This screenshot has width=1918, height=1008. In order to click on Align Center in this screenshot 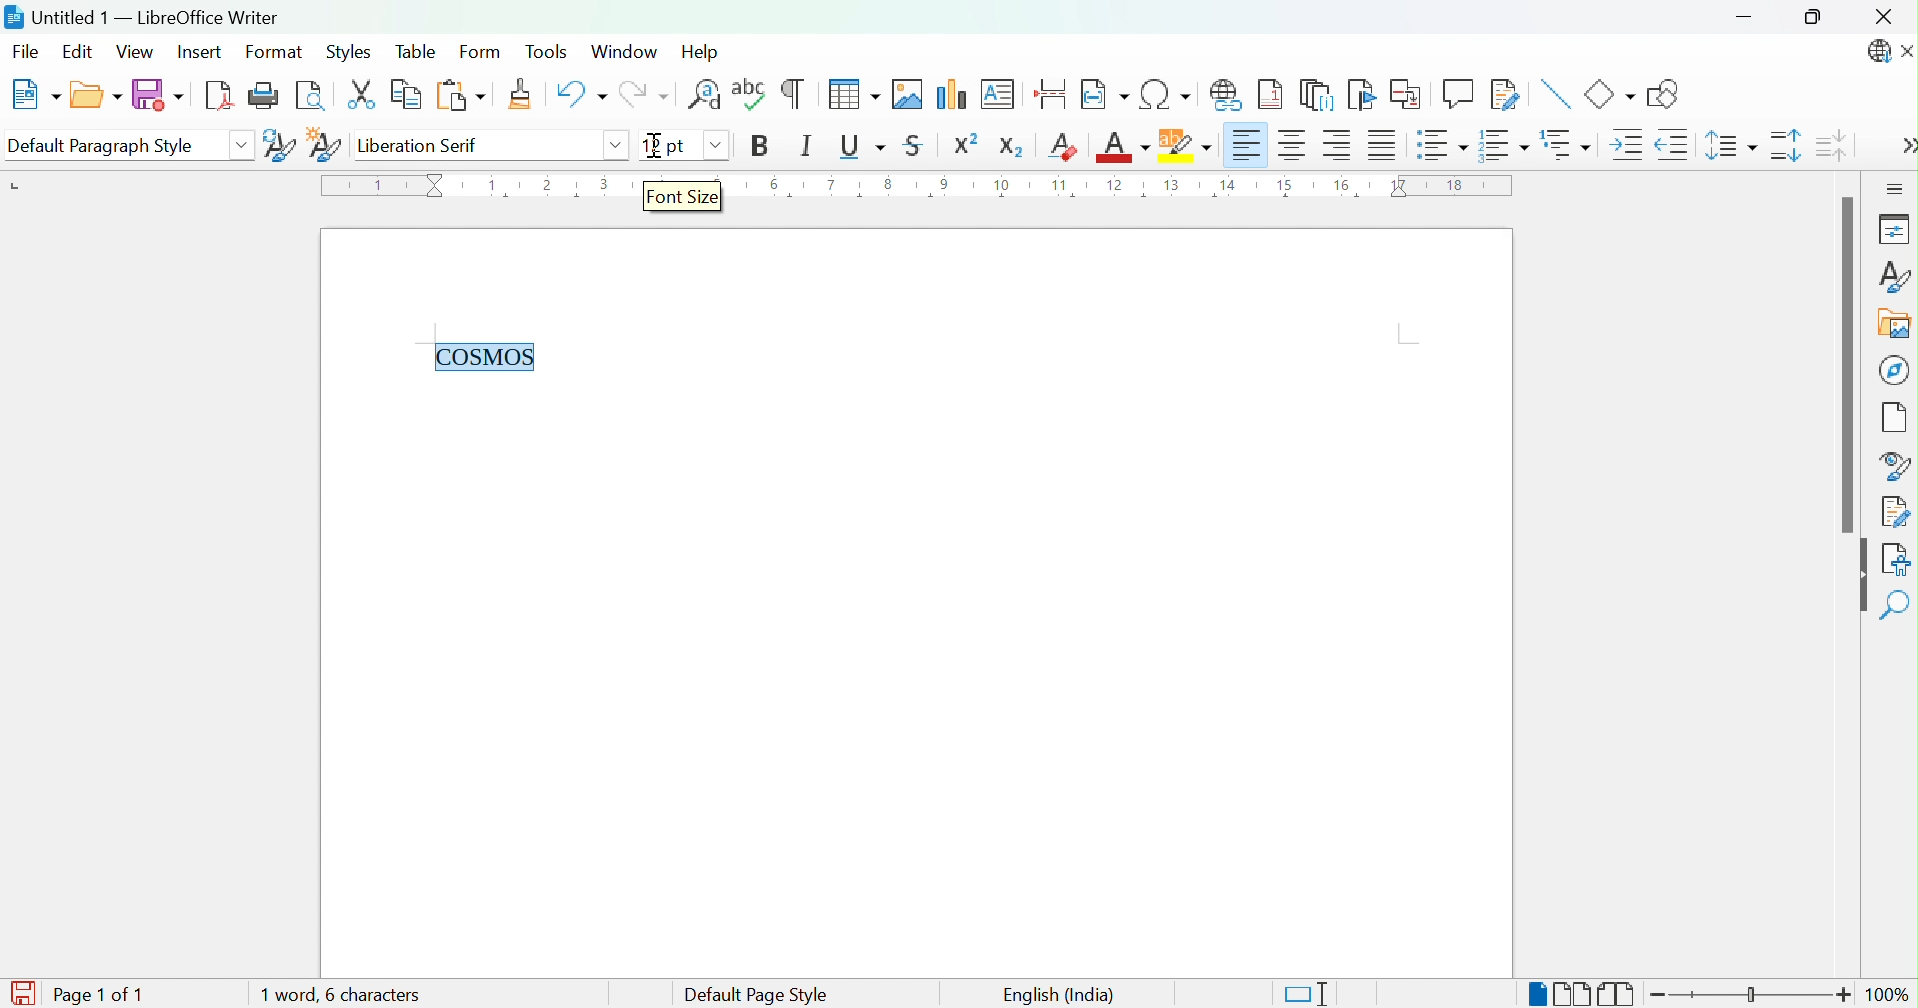, I will do `click(1294, 145)`.